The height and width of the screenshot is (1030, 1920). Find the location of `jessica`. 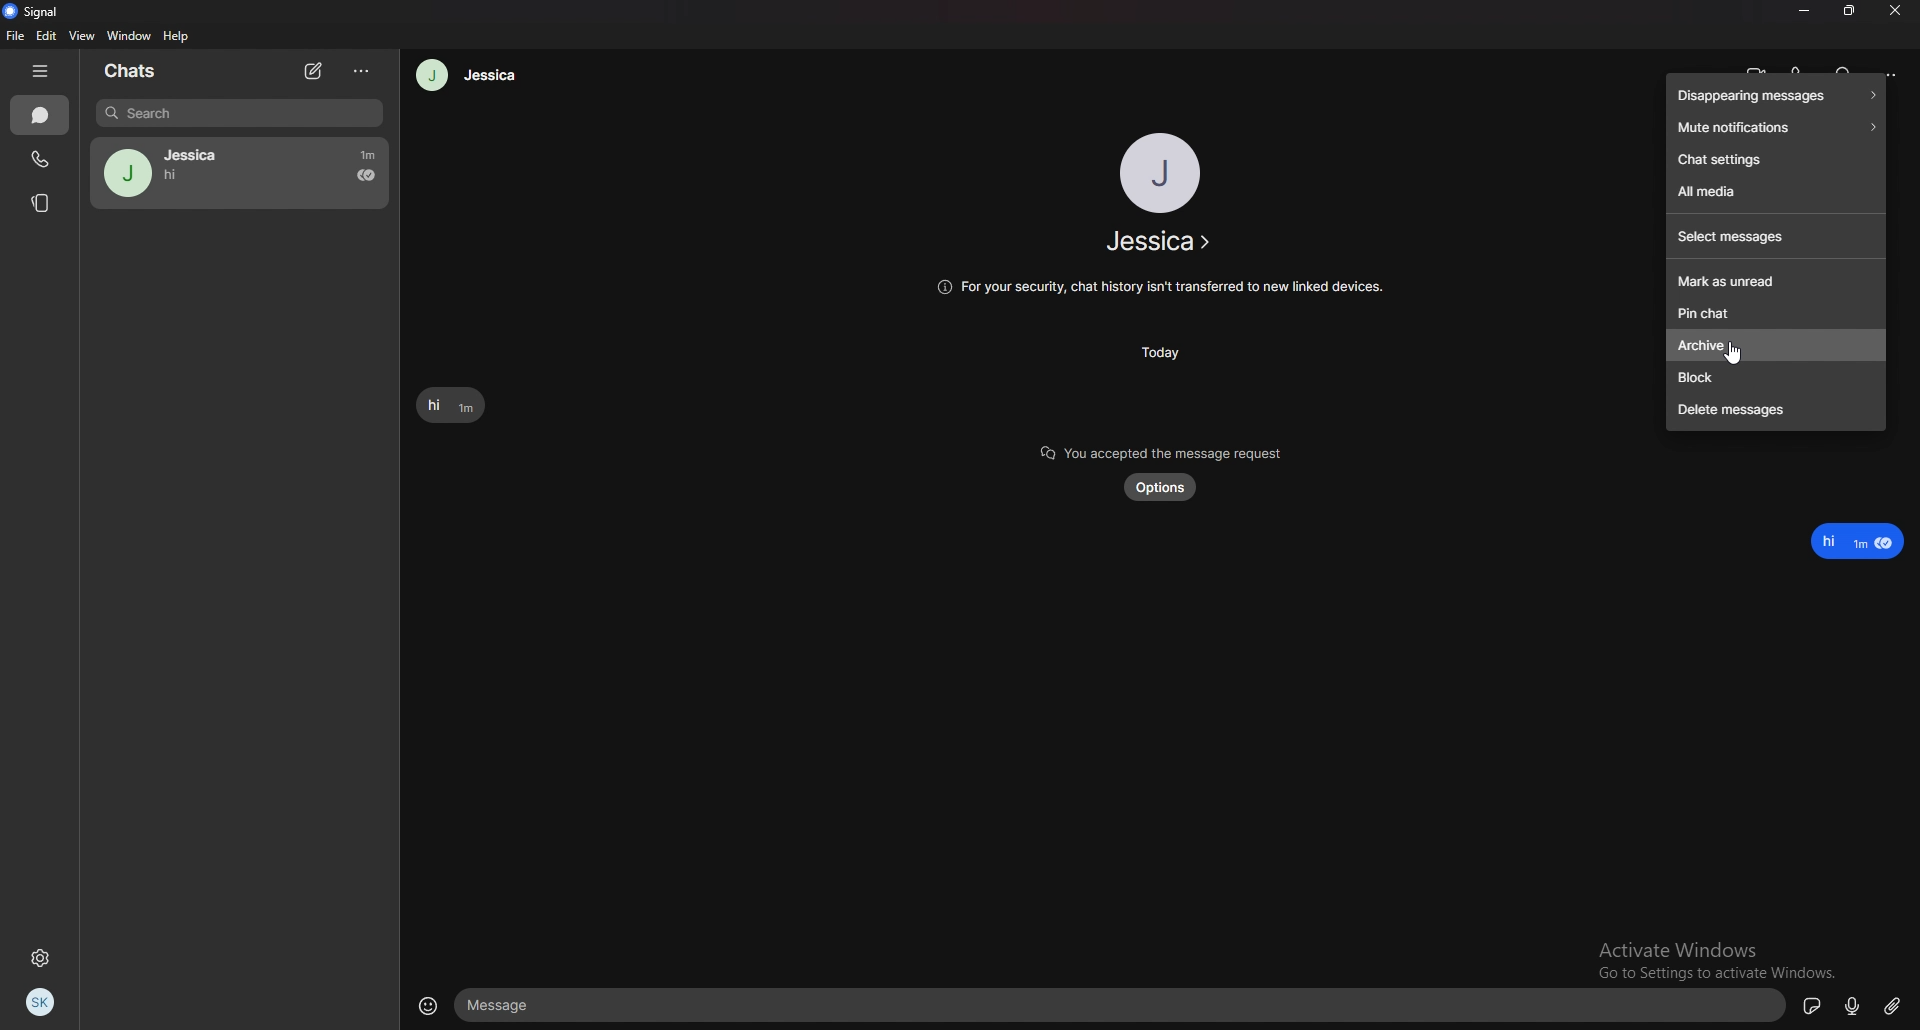

jessica is located at coordinates (1157, 242).